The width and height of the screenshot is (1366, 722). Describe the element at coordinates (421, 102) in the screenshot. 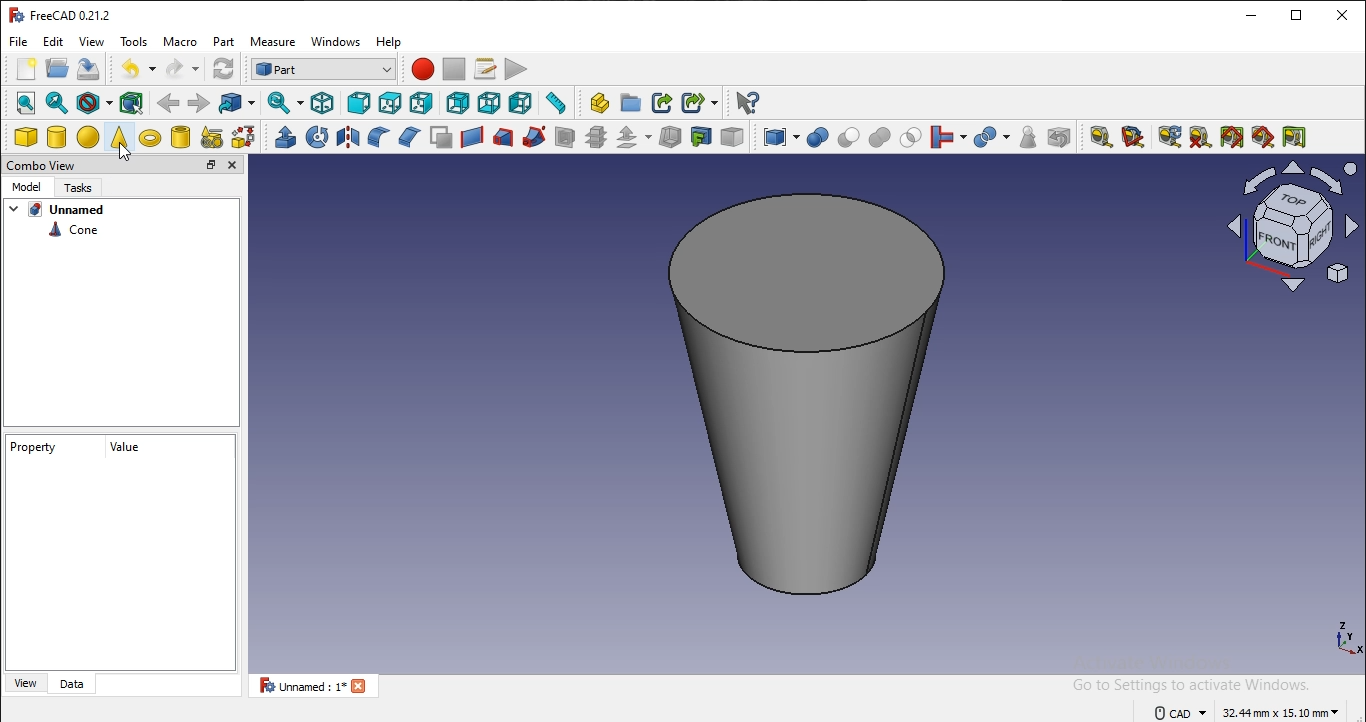

I see `right` at that location.